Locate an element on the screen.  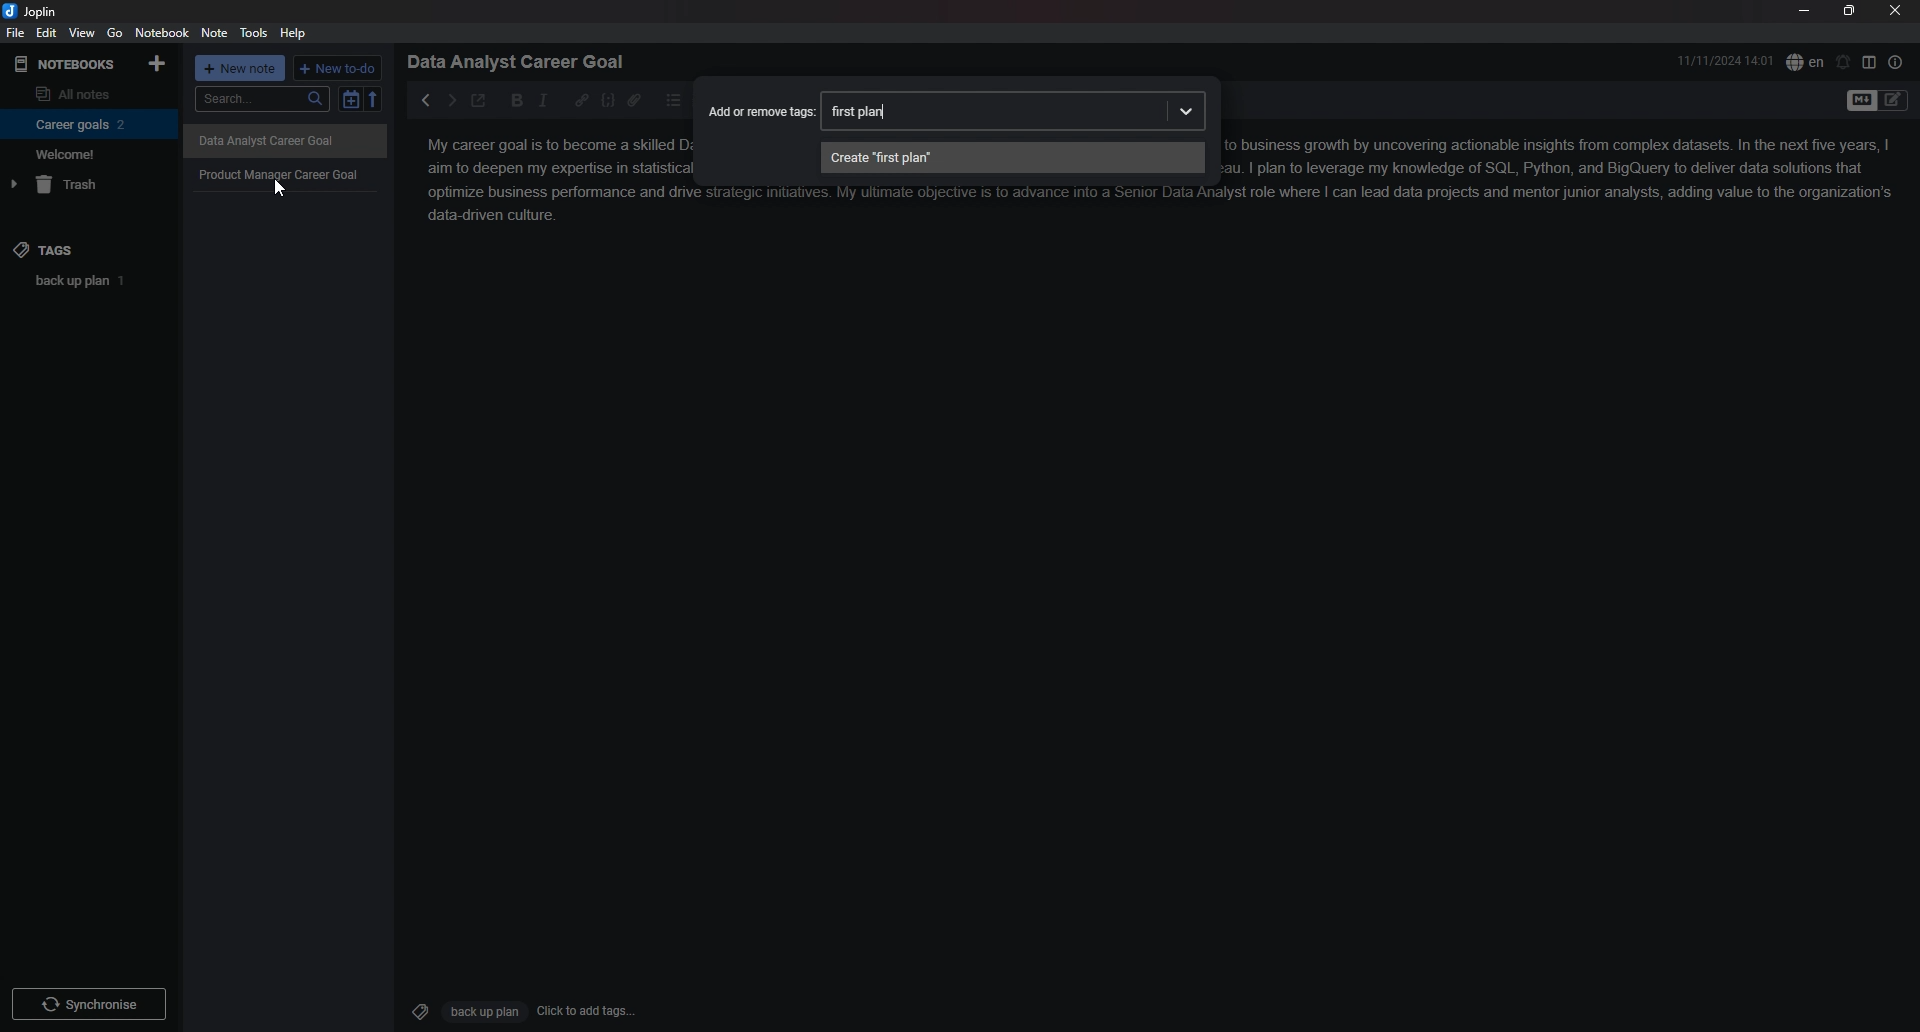
note is located at coordinates (216, 32).